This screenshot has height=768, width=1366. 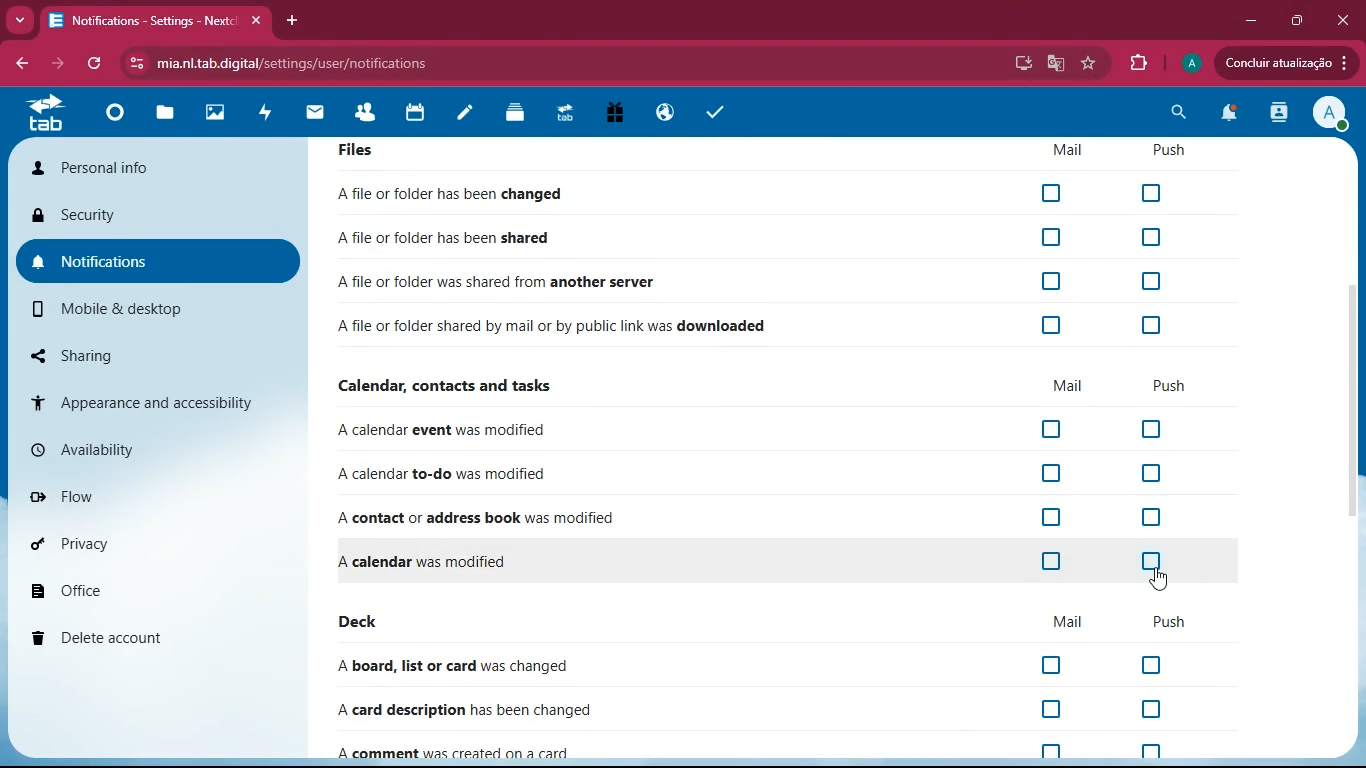 I want to click on mail, so click(x=1065, y=387).